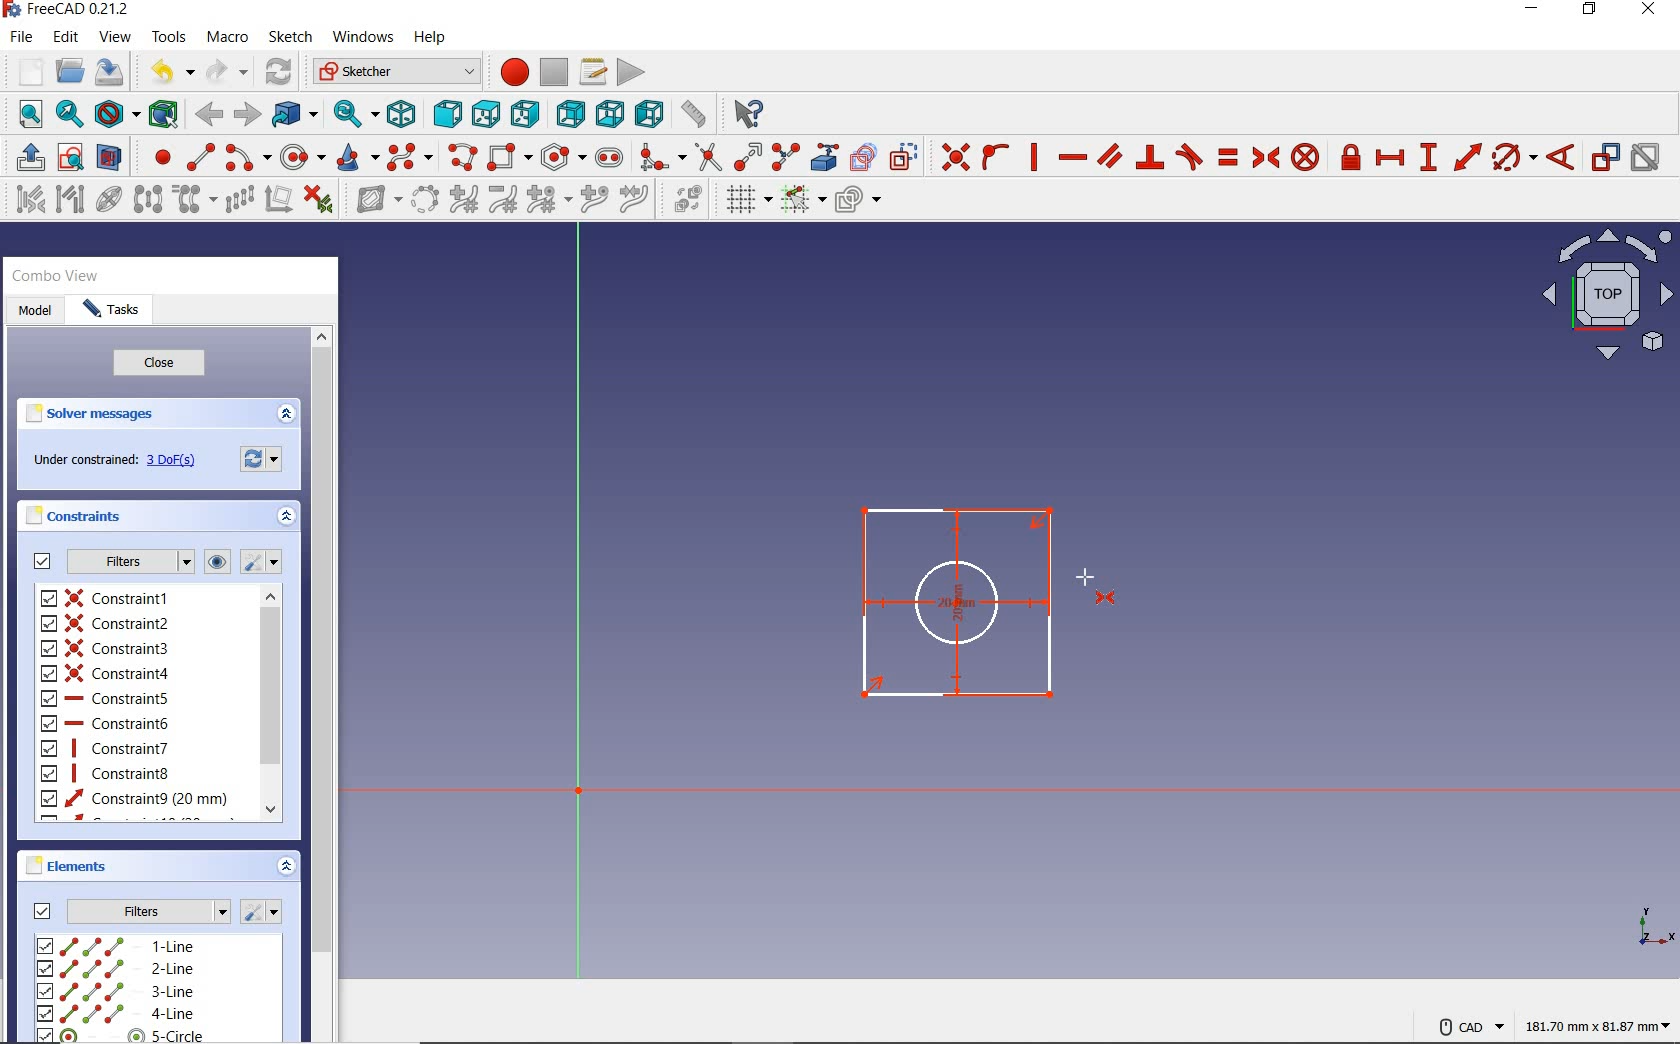  I want to click on select associated constraints, so click(26, 200).